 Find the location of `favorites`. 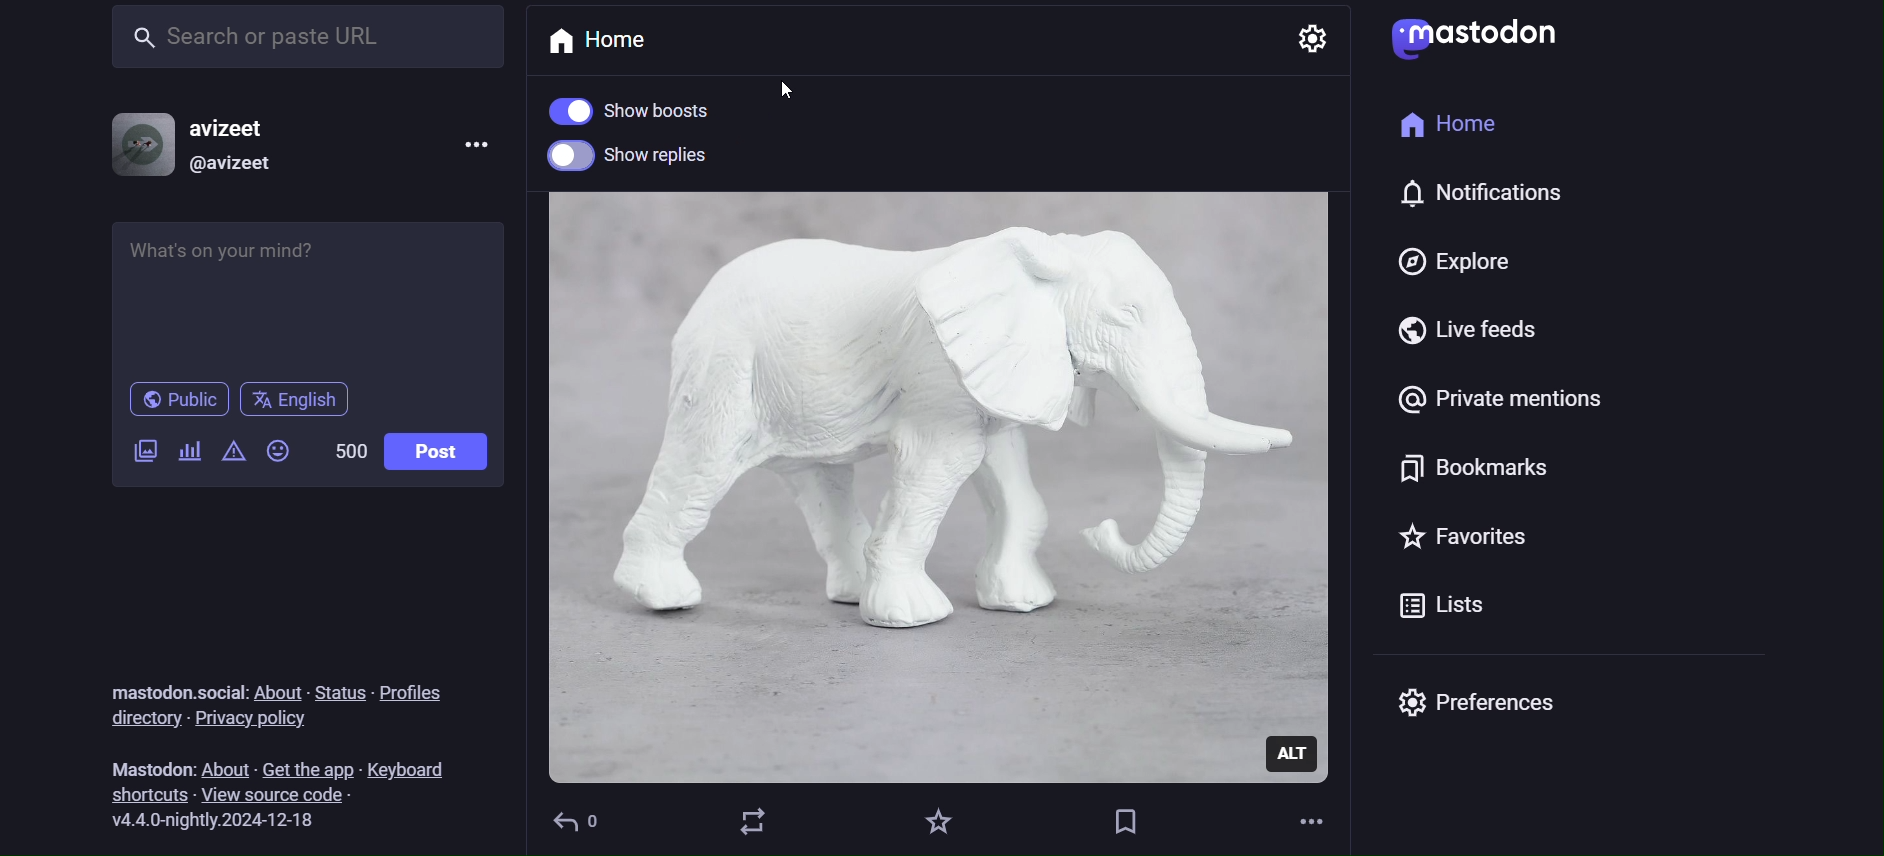

favorites is located at coordinates (1461, 543).